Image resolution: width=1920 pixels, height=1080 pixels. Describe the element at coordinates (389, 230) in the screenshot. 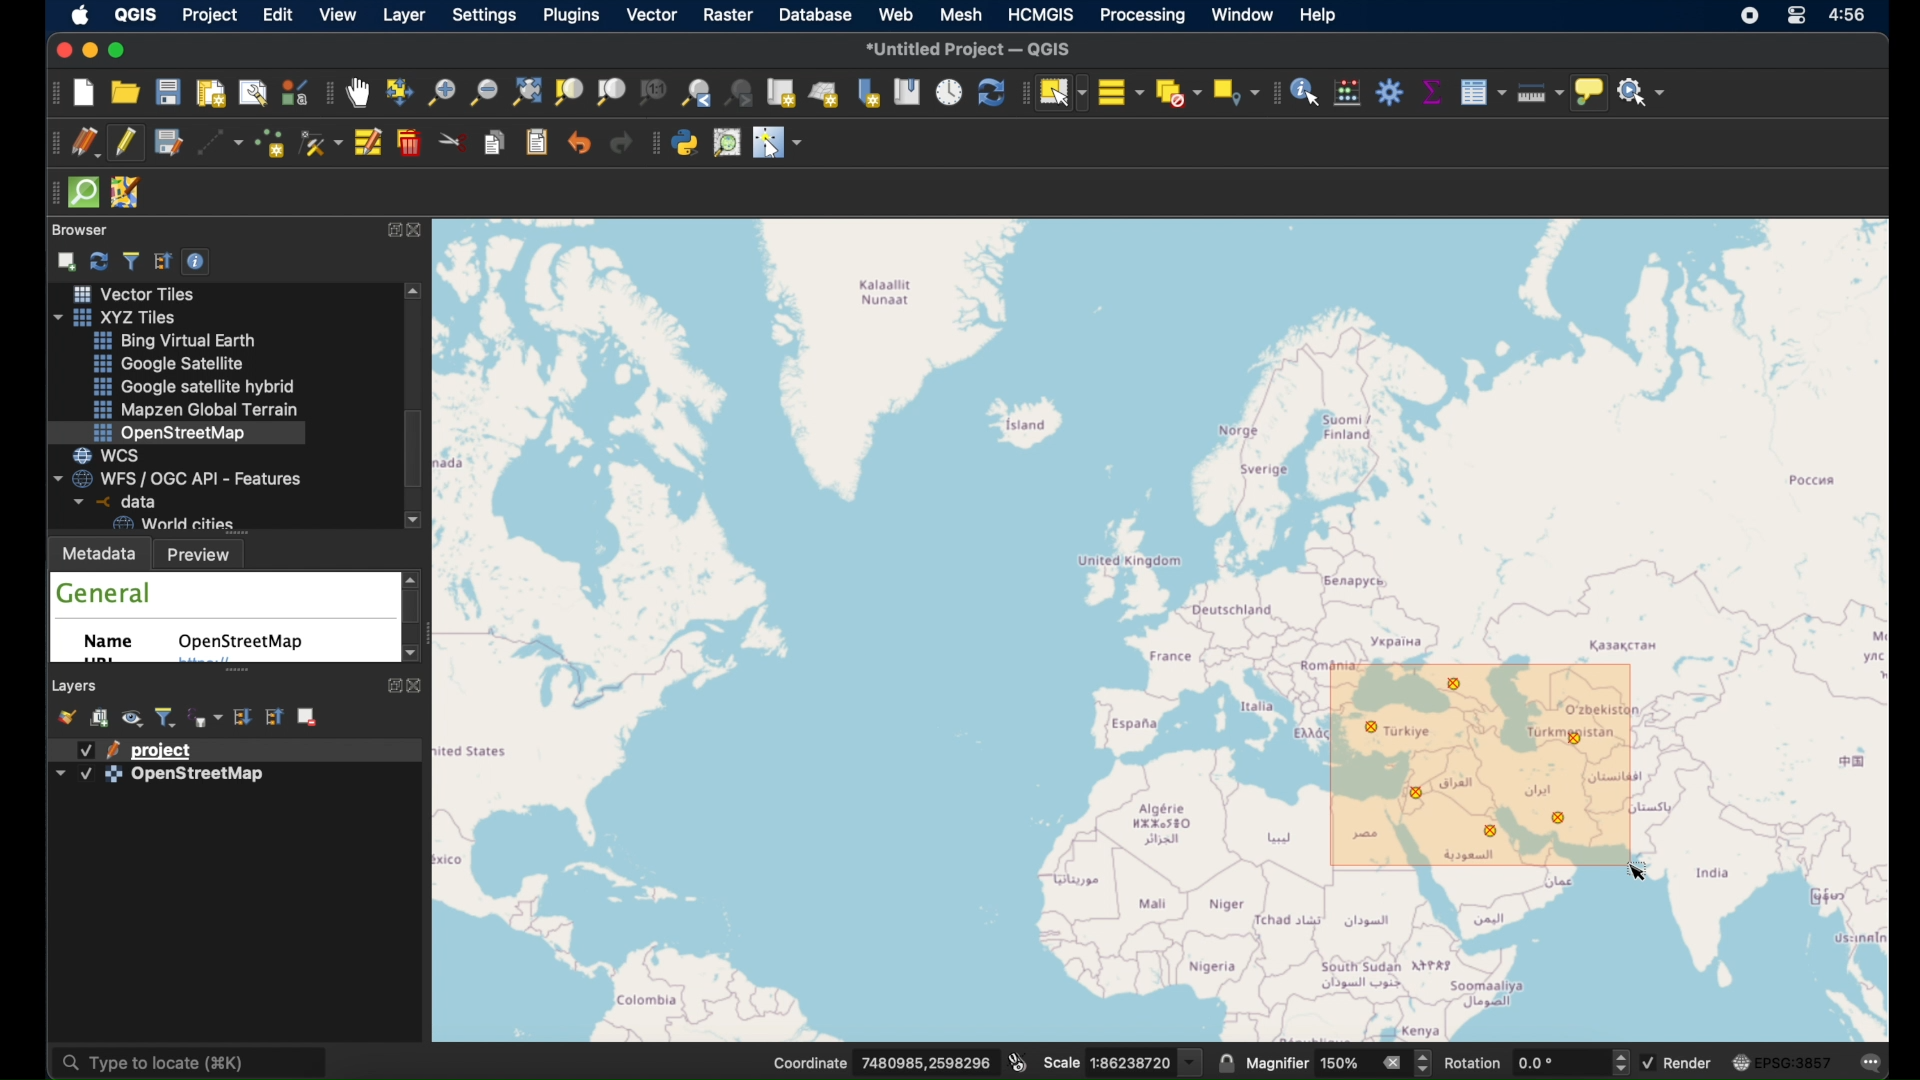

I see `expand` at that location.